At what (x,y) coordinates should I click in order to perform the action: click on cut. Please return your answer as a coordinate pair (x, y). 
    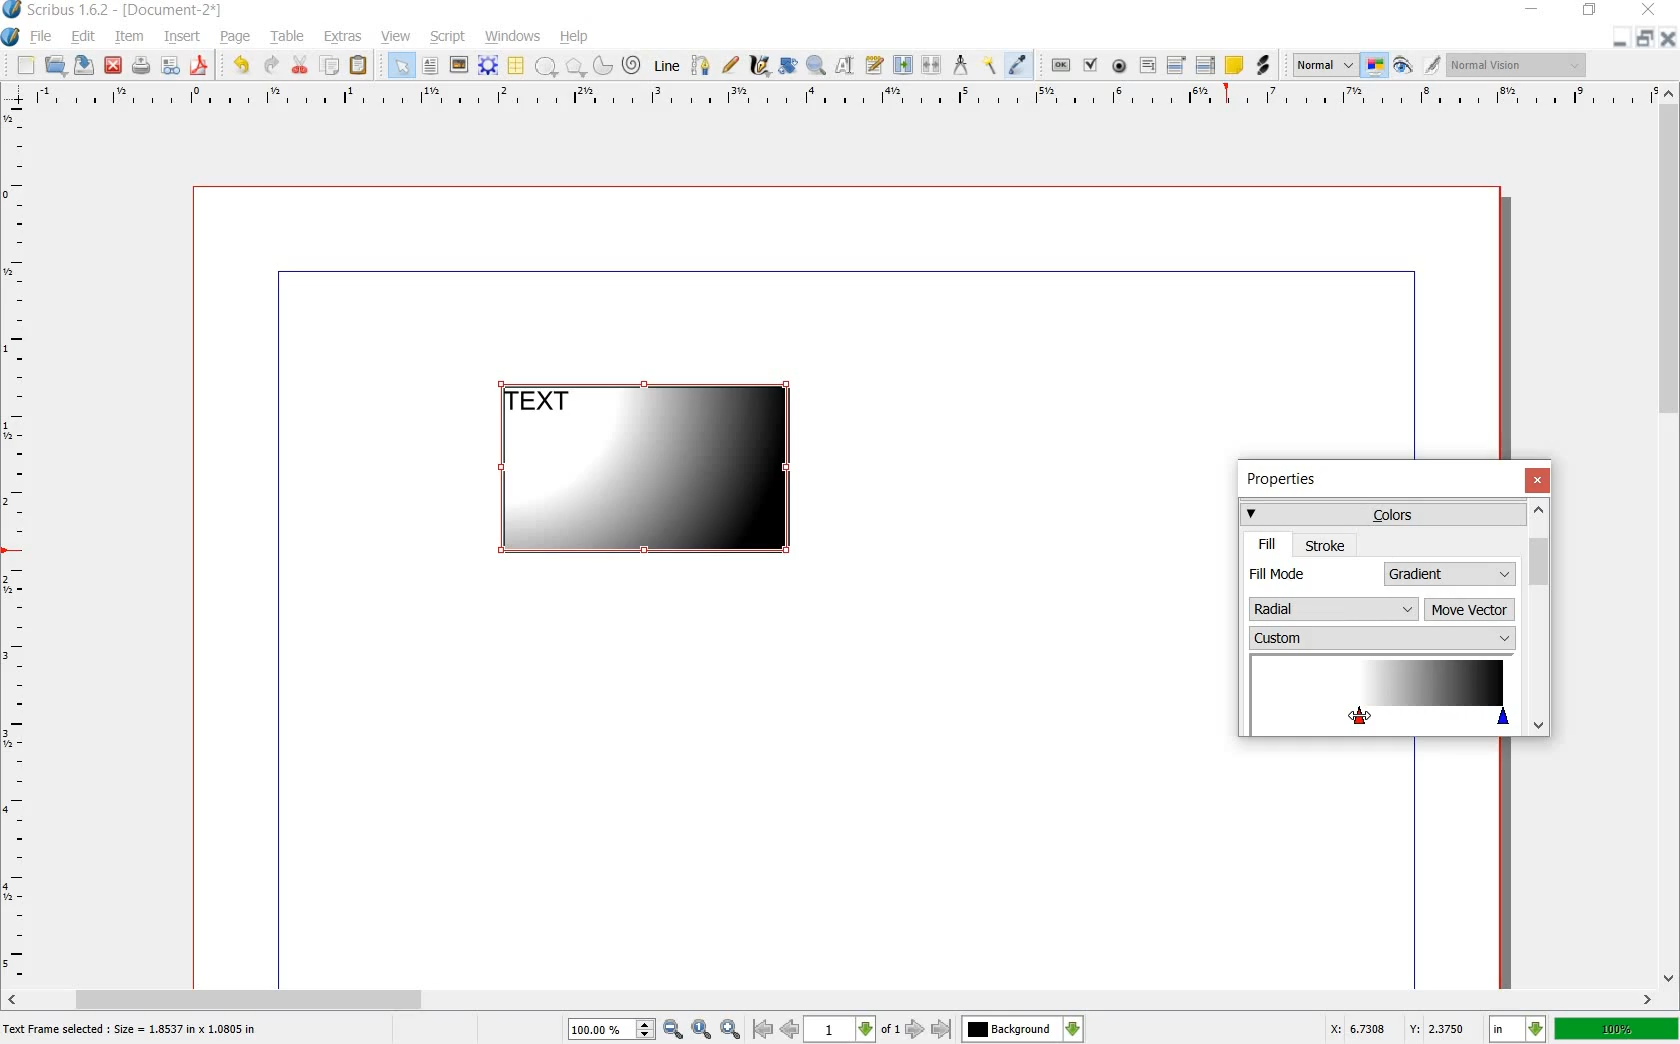
    Looking at the image, I should click on (301, 66).